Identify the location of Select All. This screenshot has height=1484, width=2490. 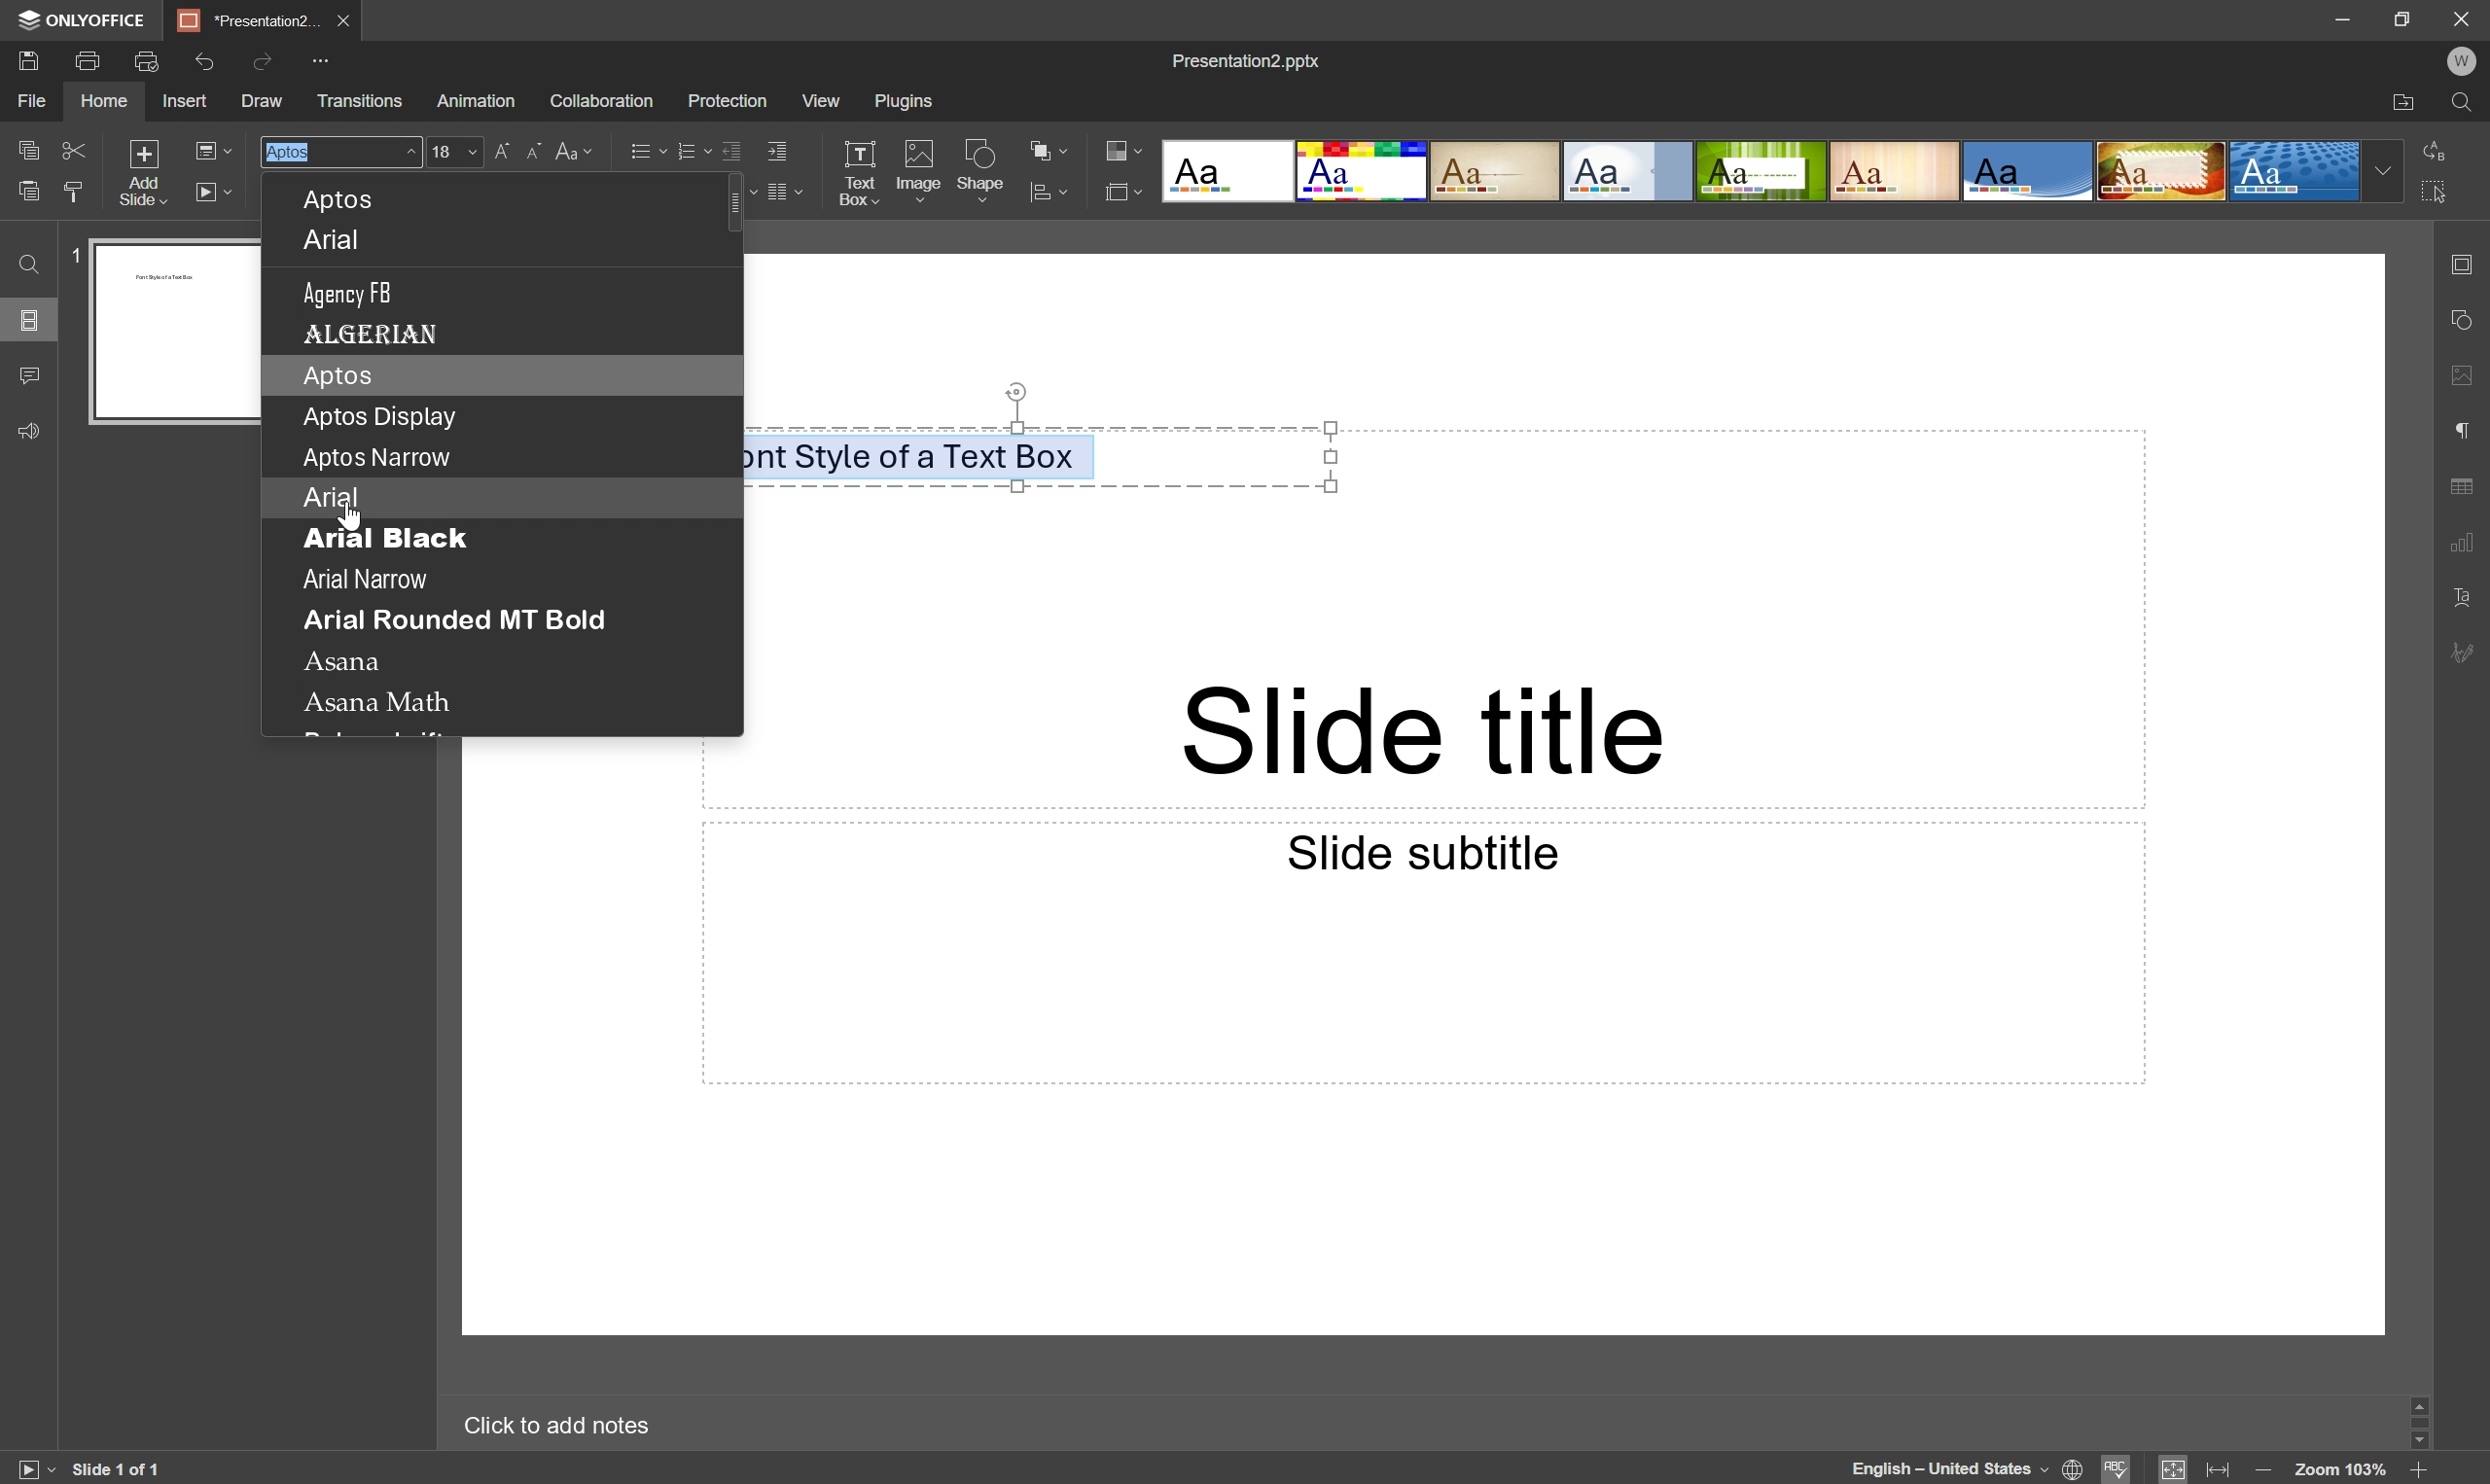
(2434, 191).